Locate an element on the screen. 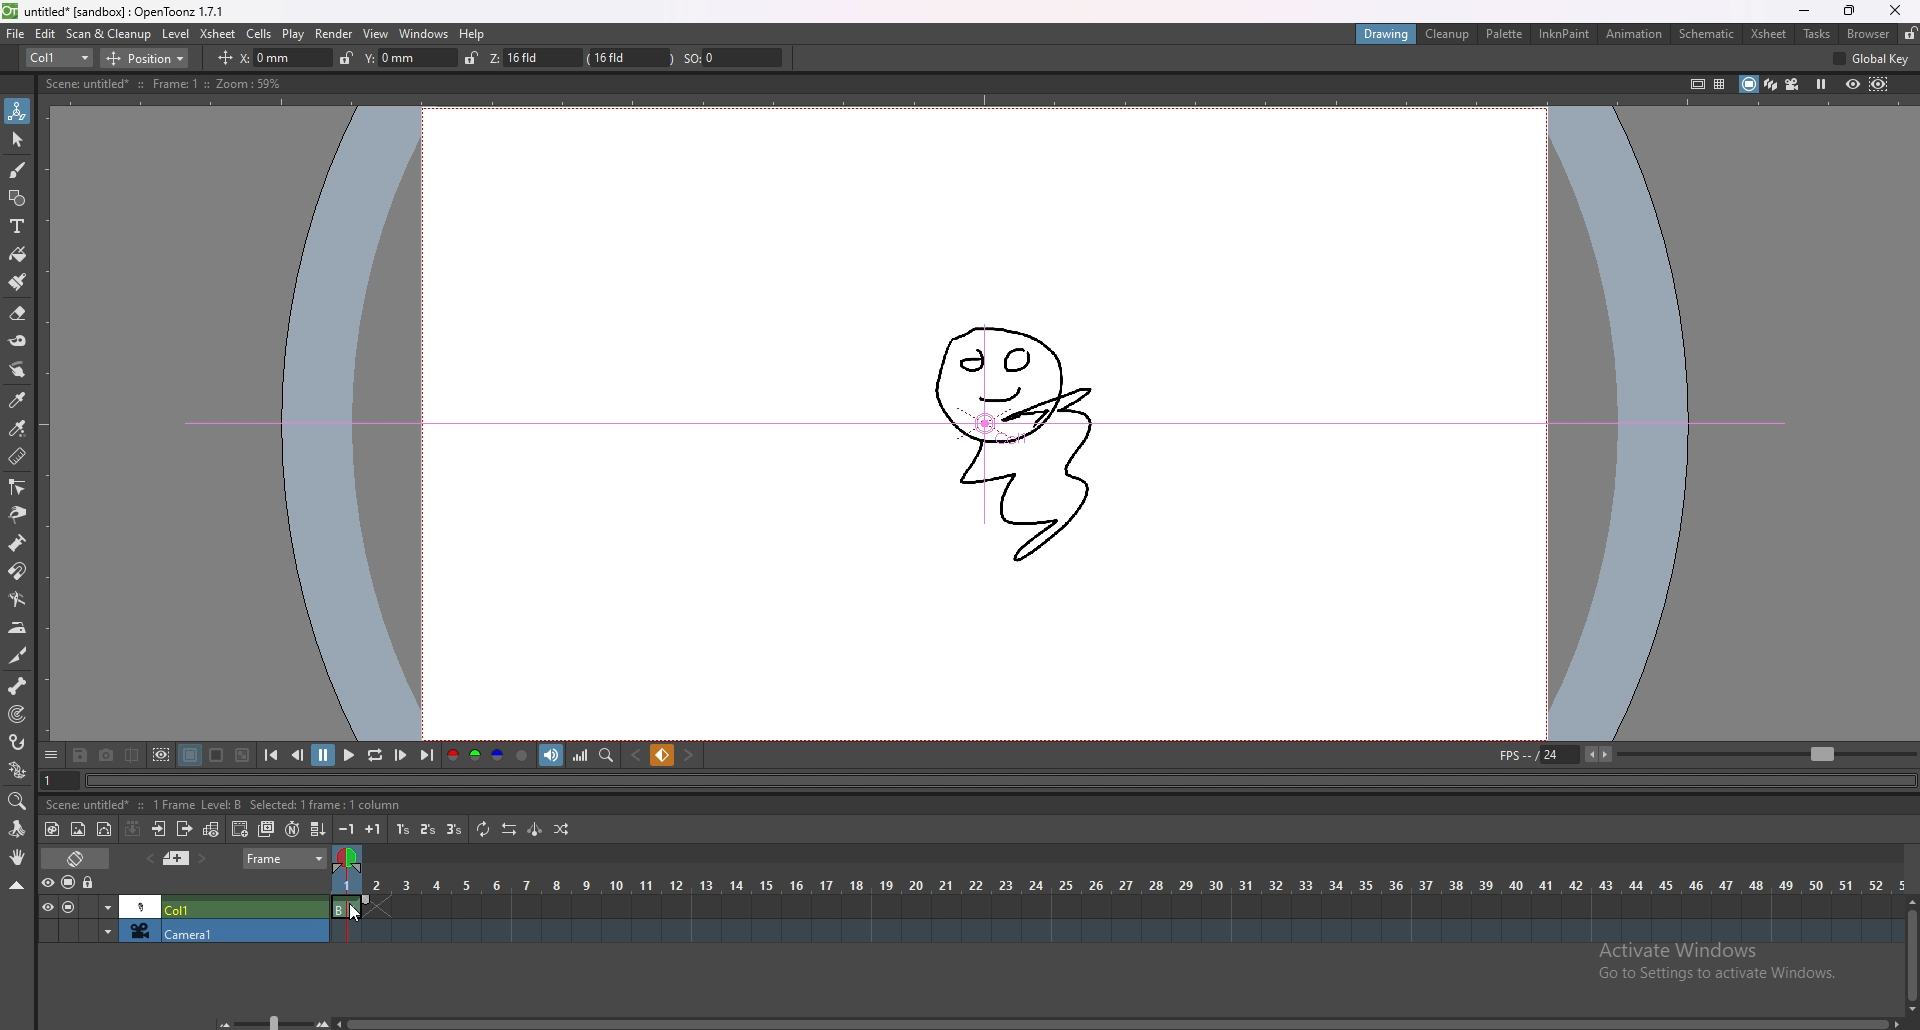 This screenshot has height=1030, width=1920. alpha channel is located at coordinates (522, 754).